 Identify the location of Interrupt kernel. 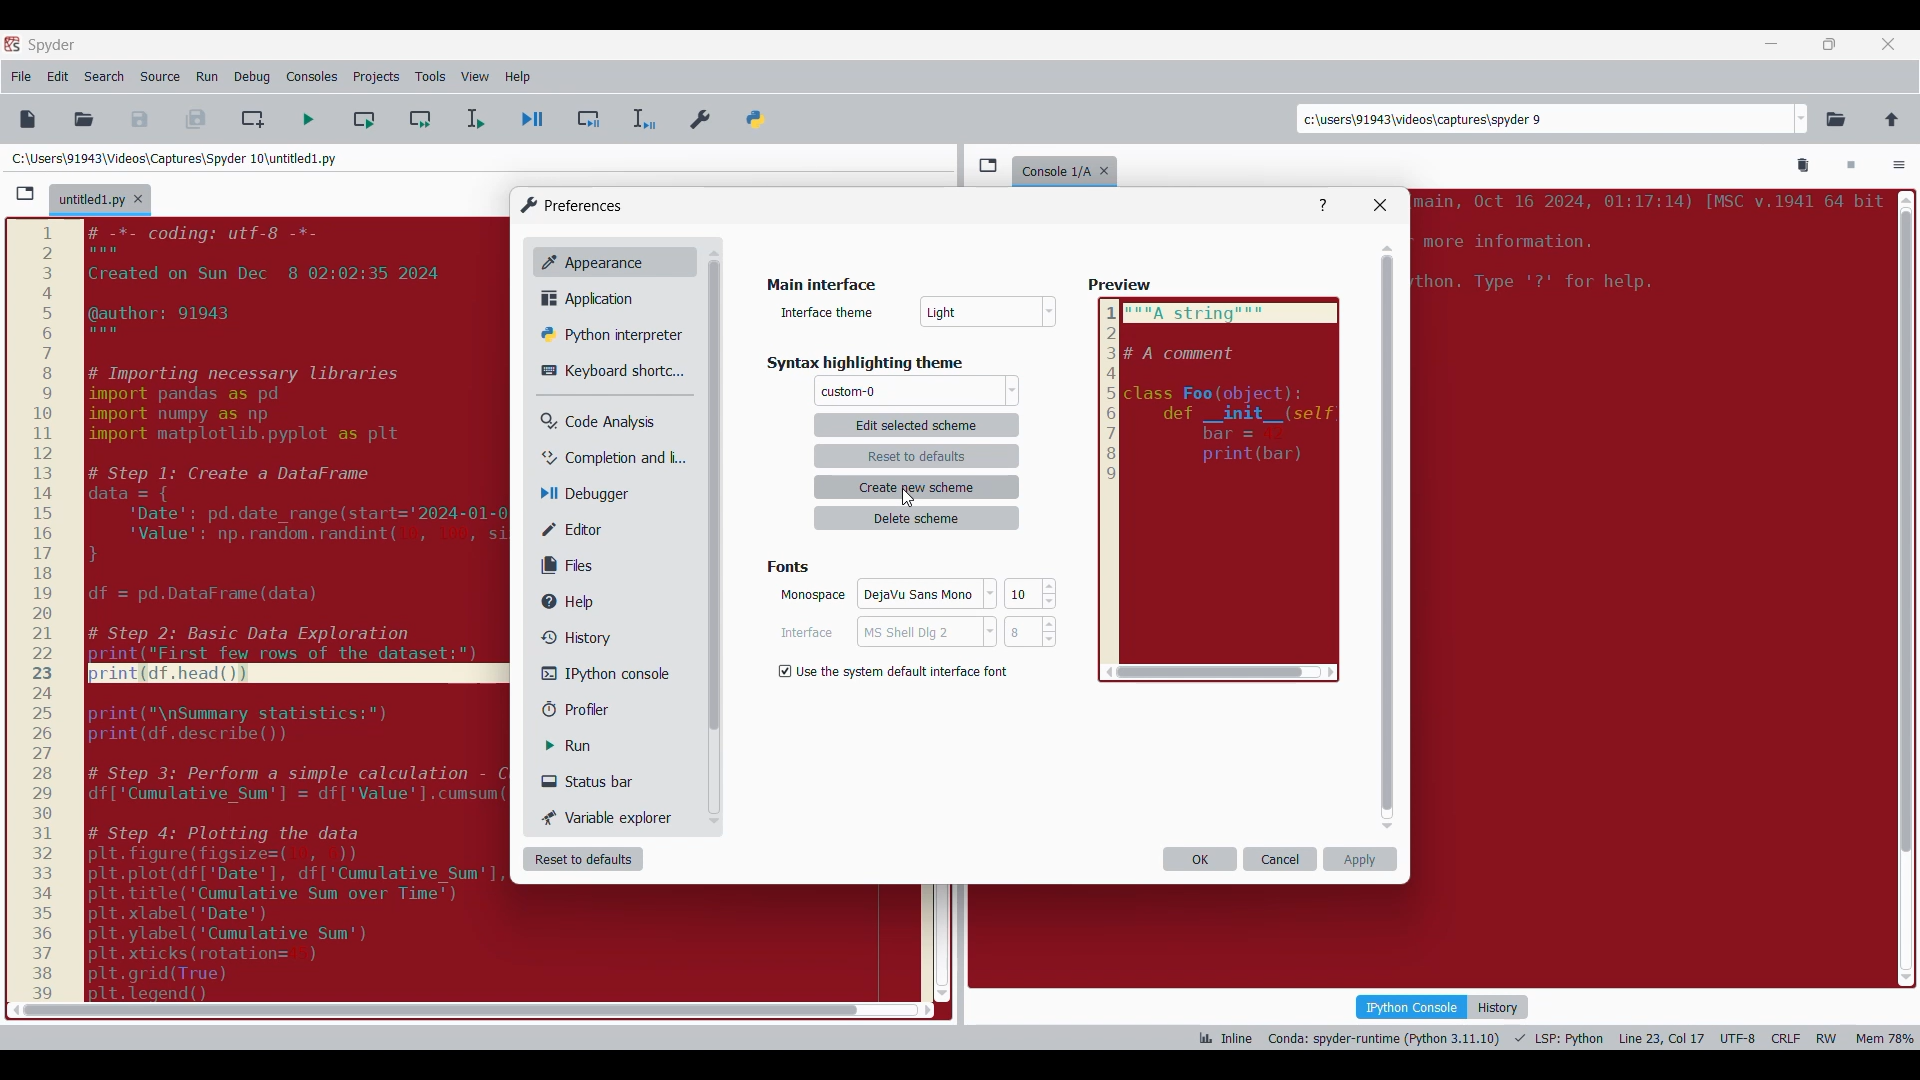
(1851, 166).